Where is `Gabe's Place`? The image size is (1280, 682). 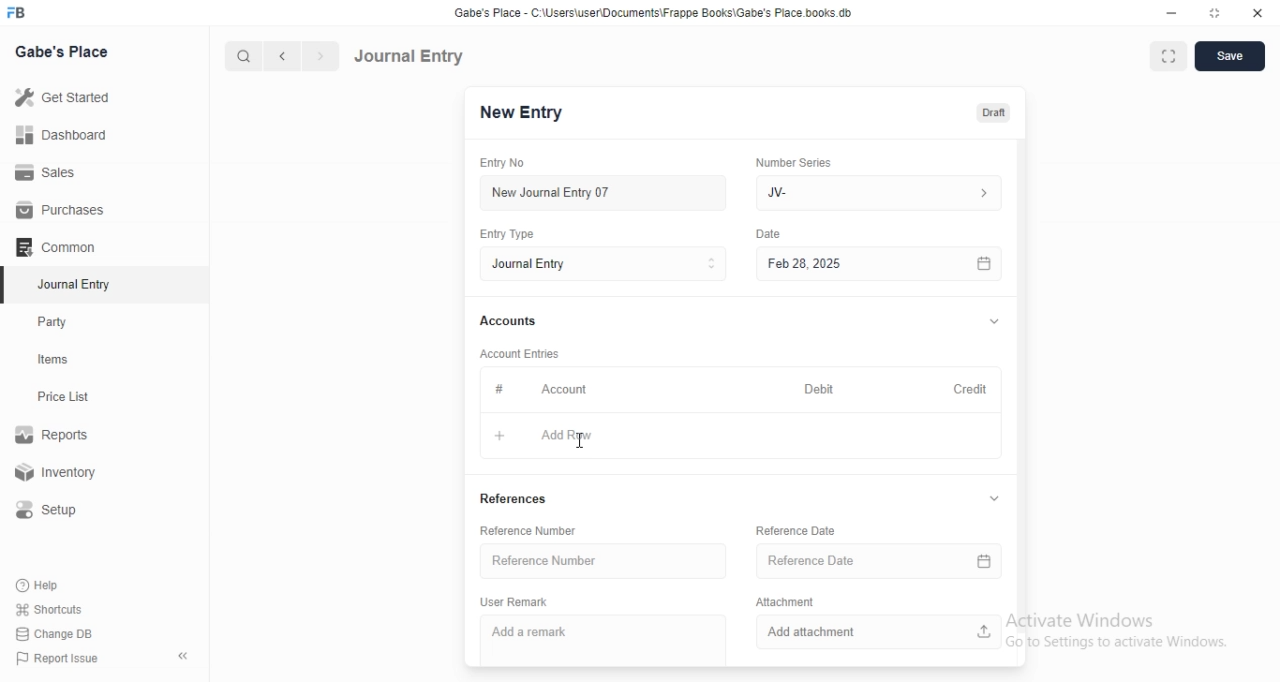 Gabe's Place is located at coordinates (64, 51).